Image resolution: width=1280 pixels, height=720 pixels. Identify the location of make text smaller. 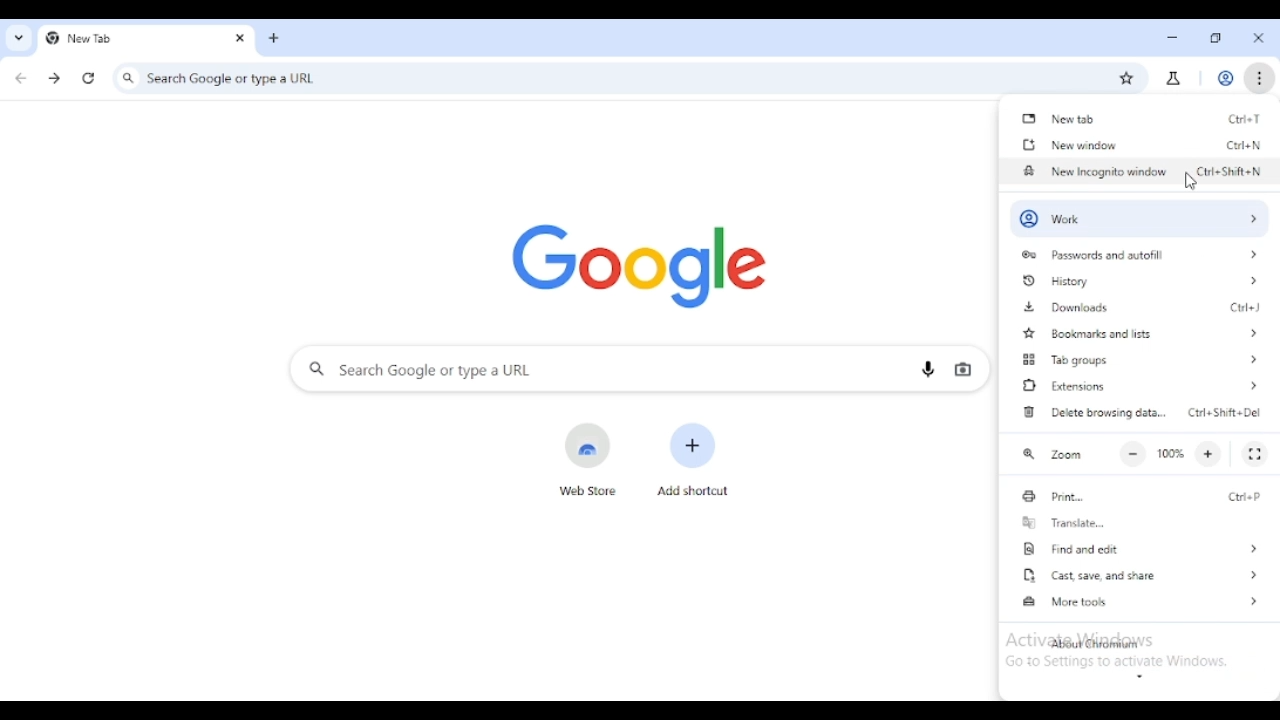
(1133, 454).